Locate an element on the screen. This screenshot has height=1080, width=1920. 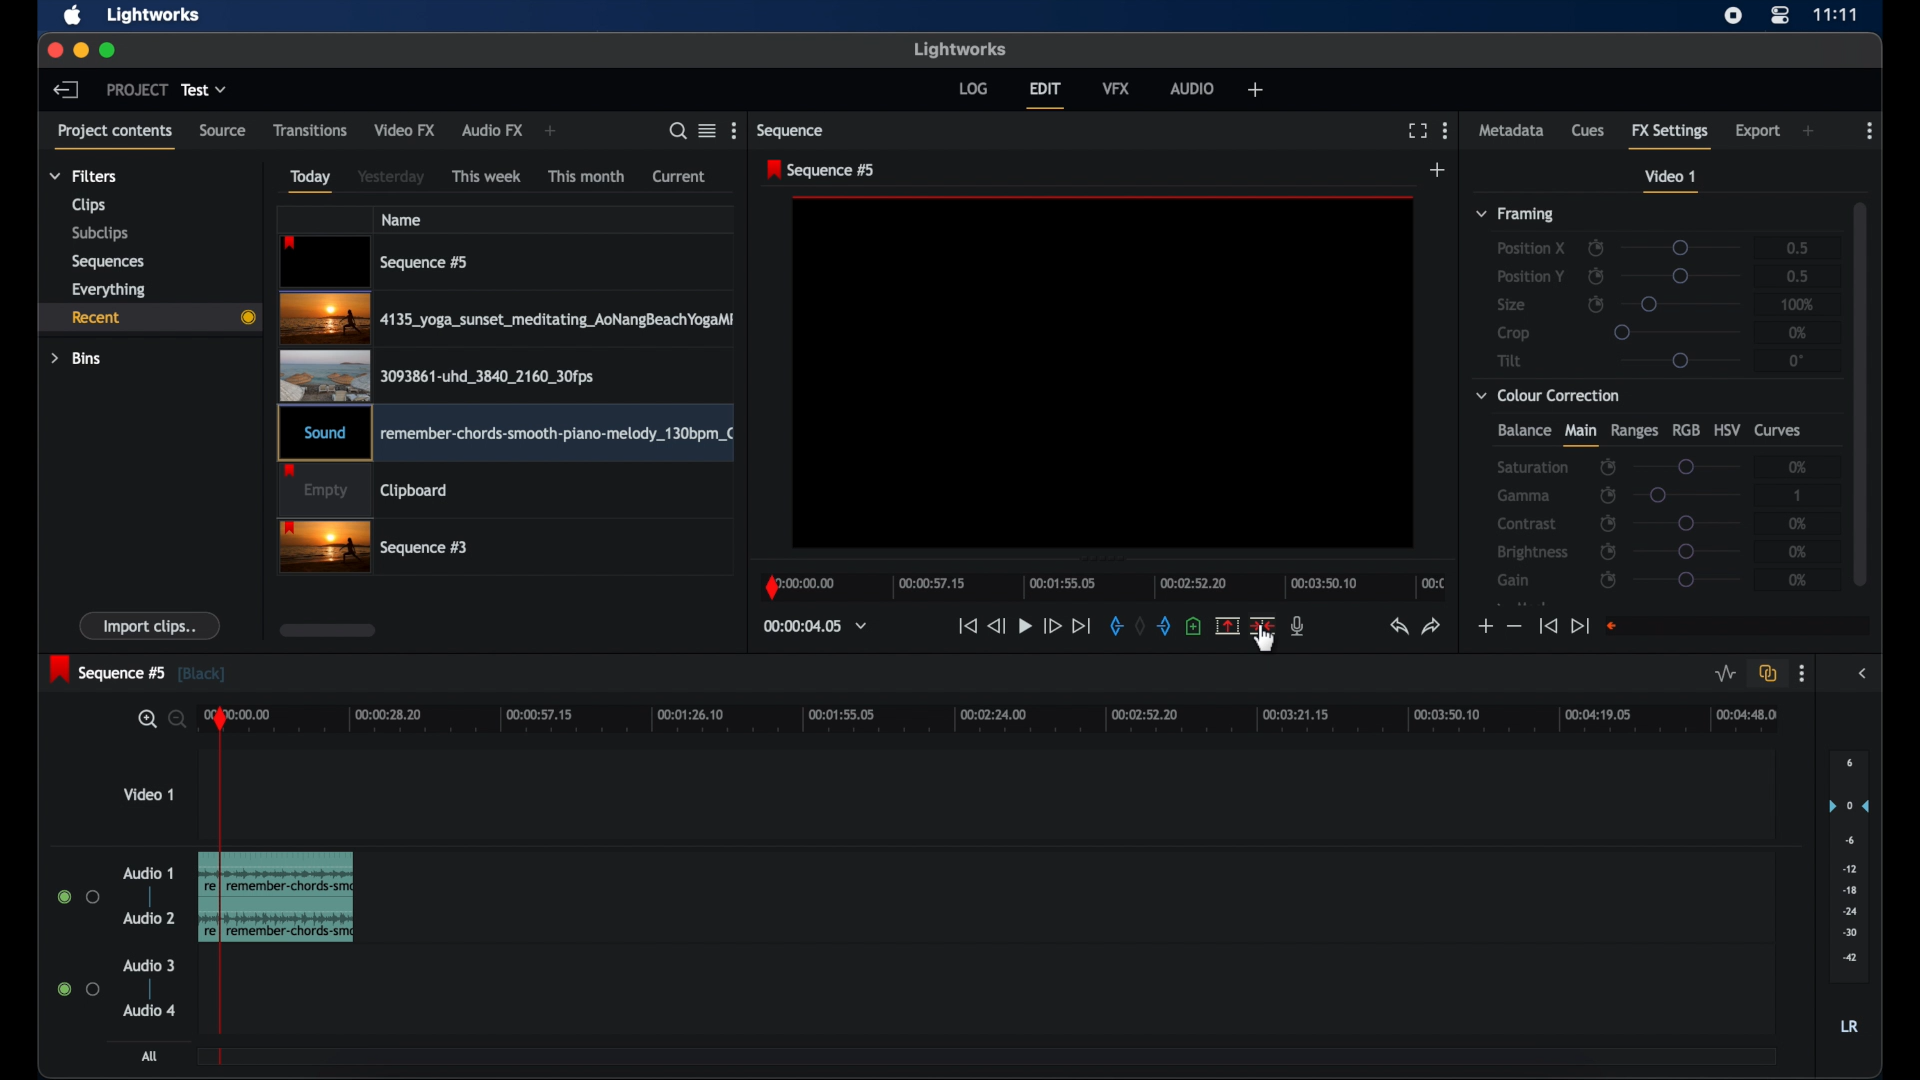
timecodes and reels is located at coordinates (815, 626).